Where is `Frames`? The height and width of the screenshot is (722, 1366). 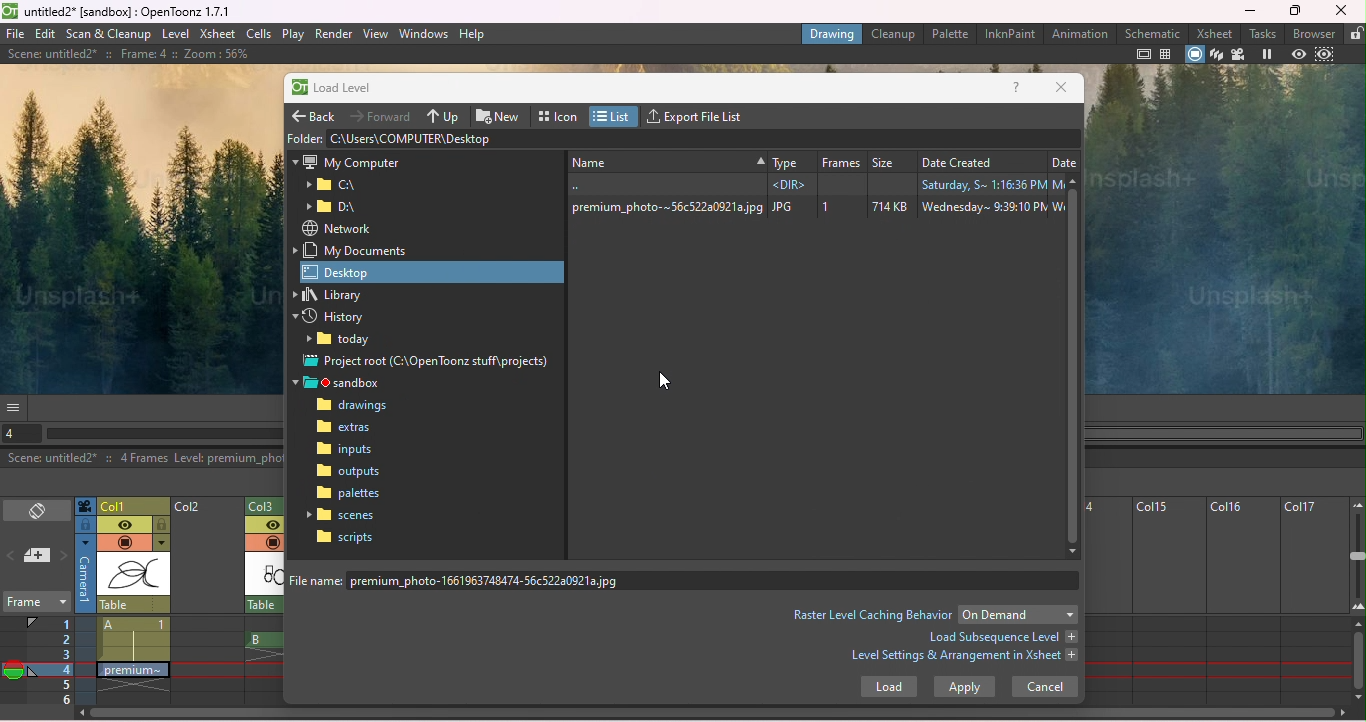 Frames is located at coordinates (51, 660).